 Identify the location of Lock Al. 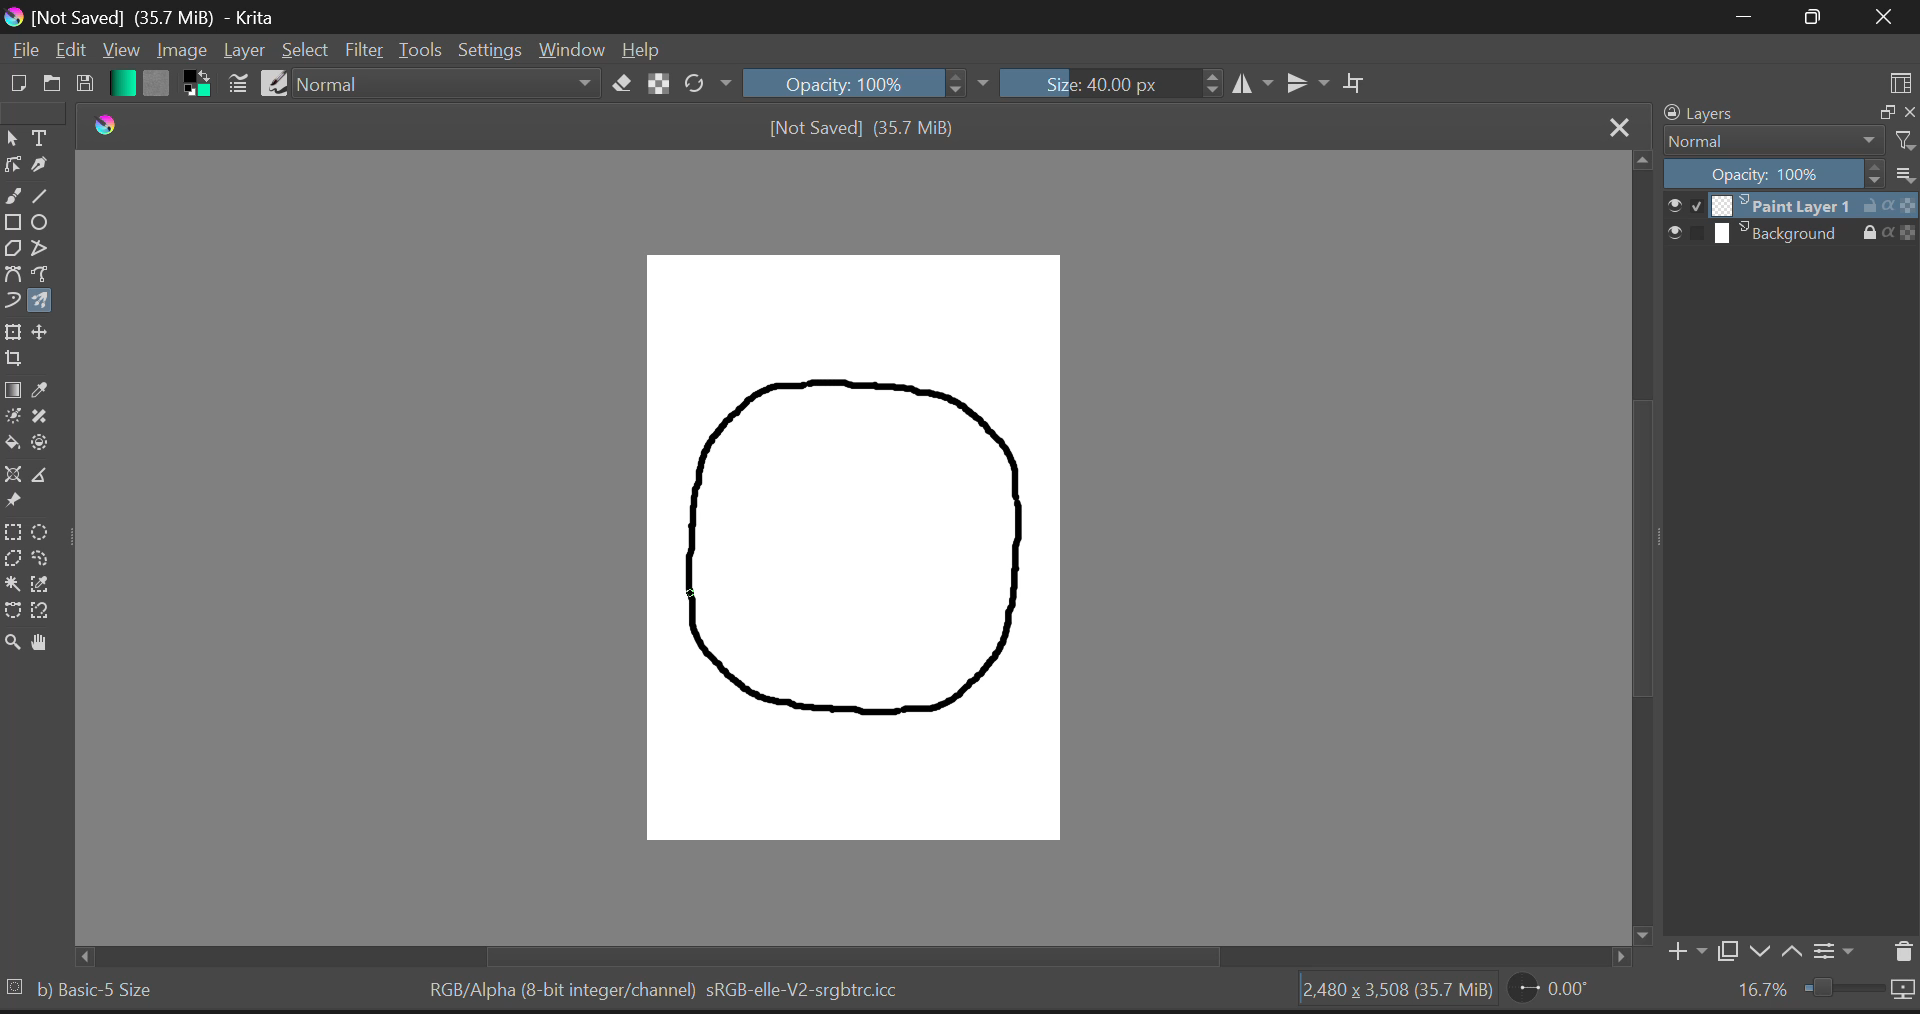
(656, 84).